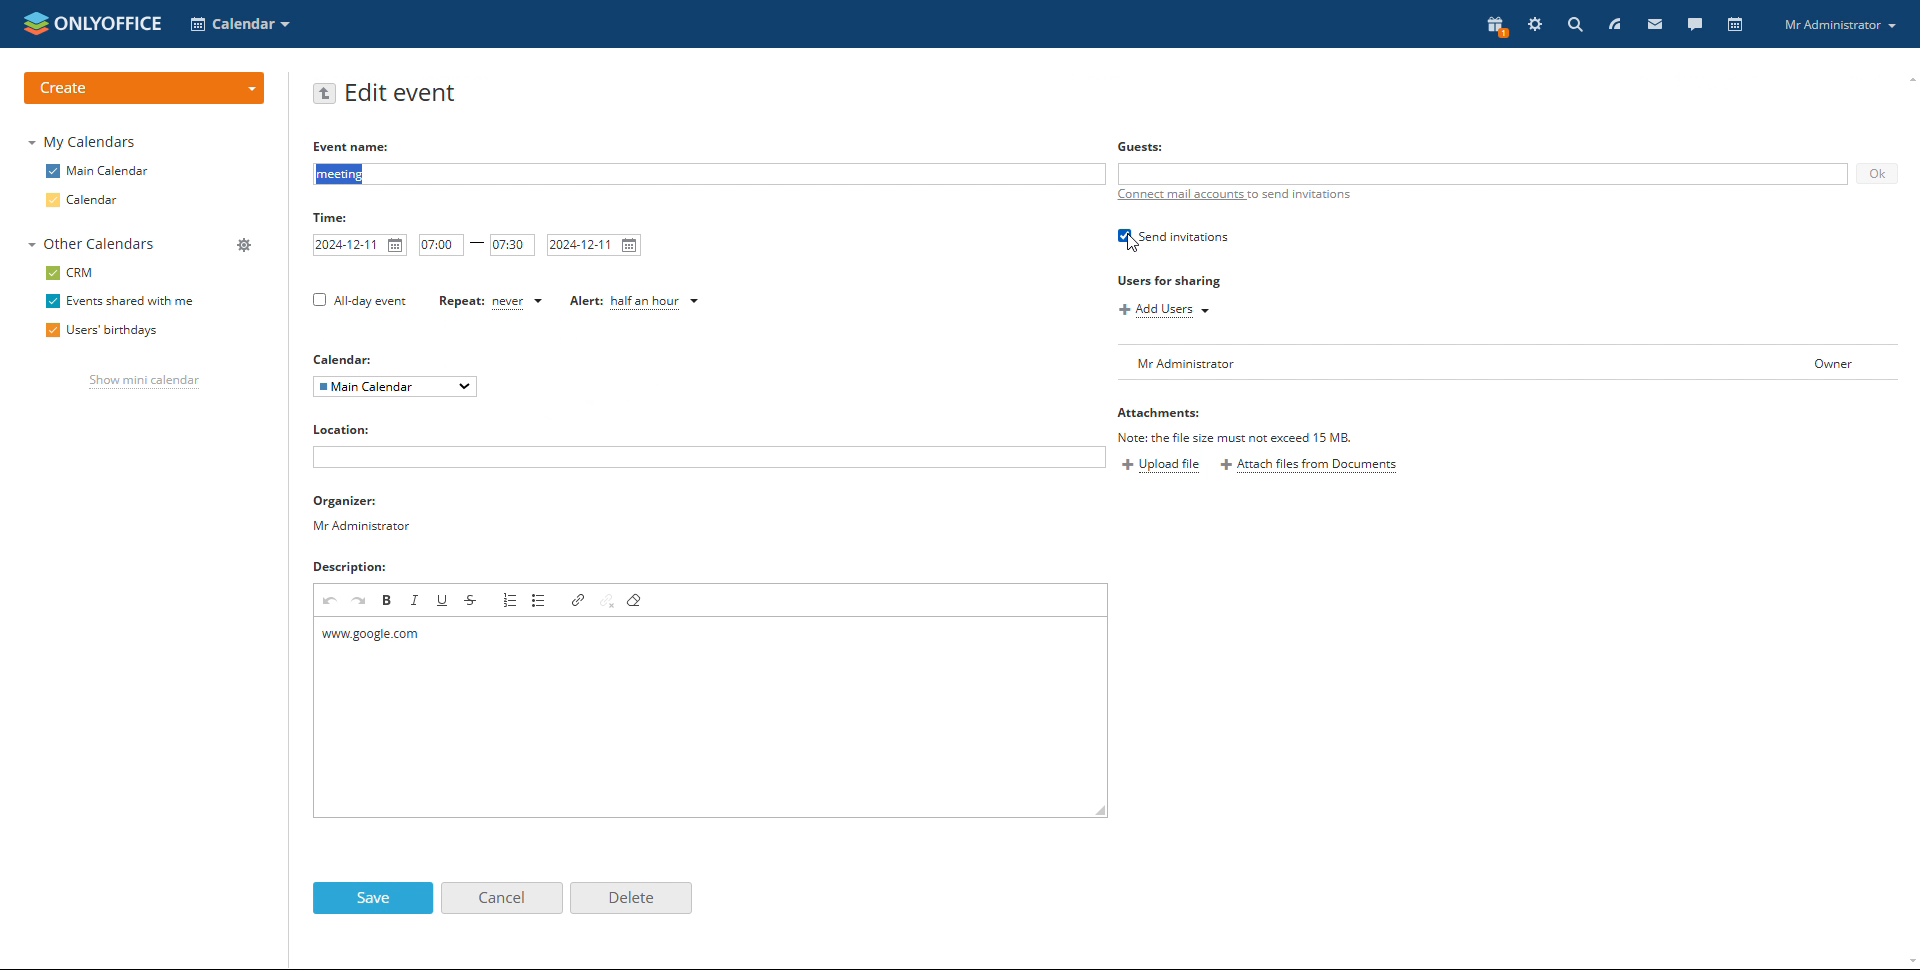 Image resolution: width=1920 pixels, height=970 pixels. I want to click on Attachments: Note: the file size must not exceed 15 MB., so click(1239, 423).